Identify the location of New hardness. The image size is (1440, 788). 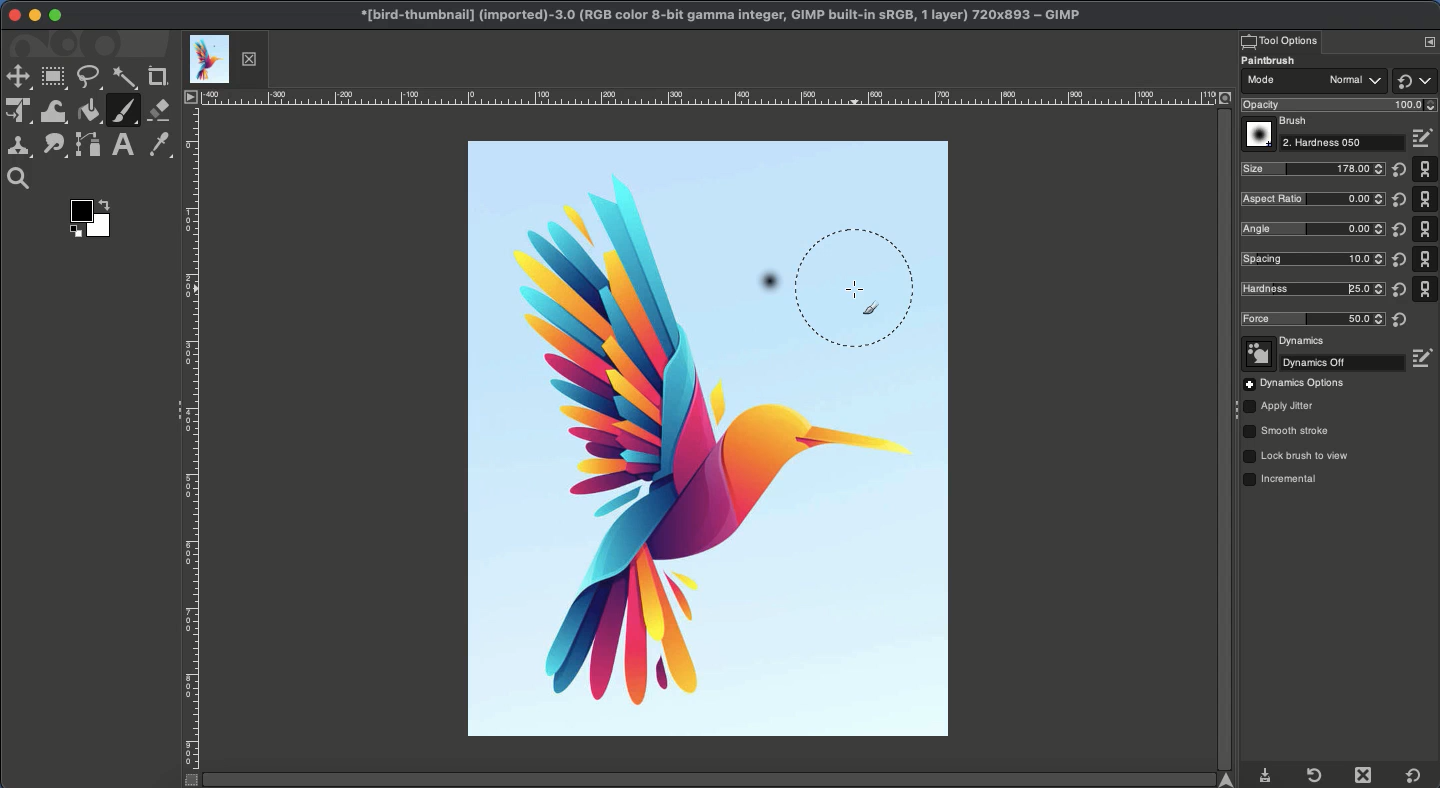
(1312, 290).